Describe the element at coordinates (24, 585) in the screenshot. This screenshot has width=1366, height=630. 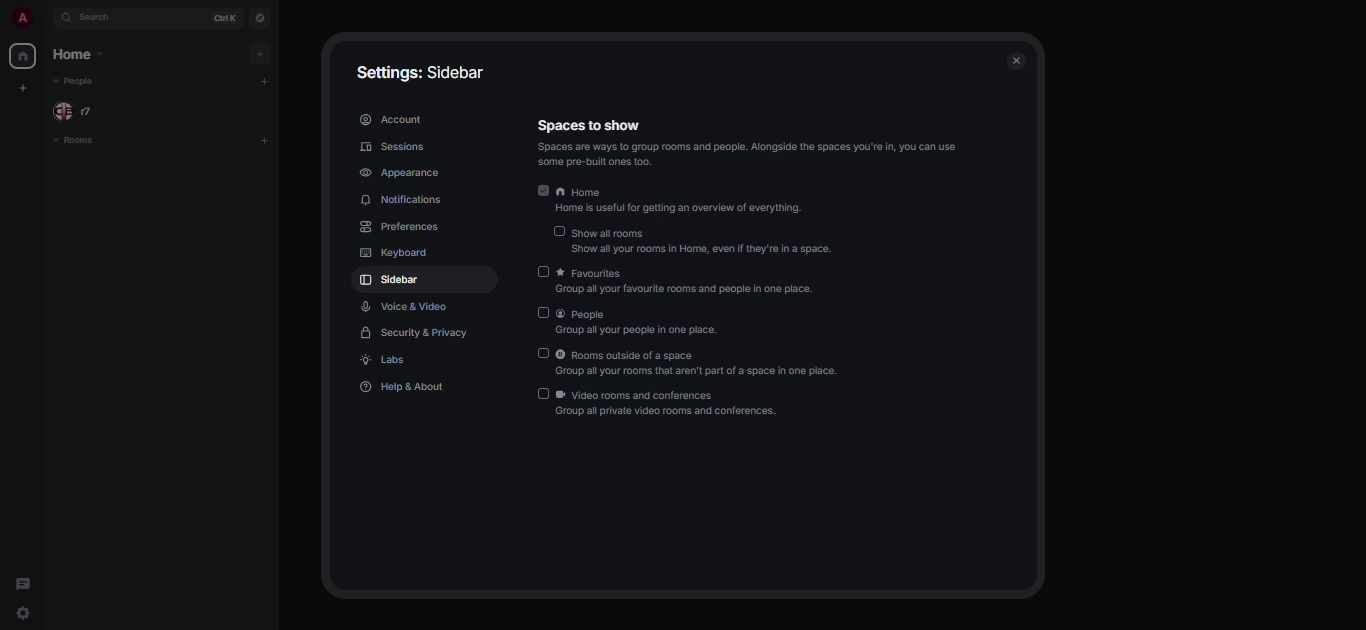
I see `threads` at that location.